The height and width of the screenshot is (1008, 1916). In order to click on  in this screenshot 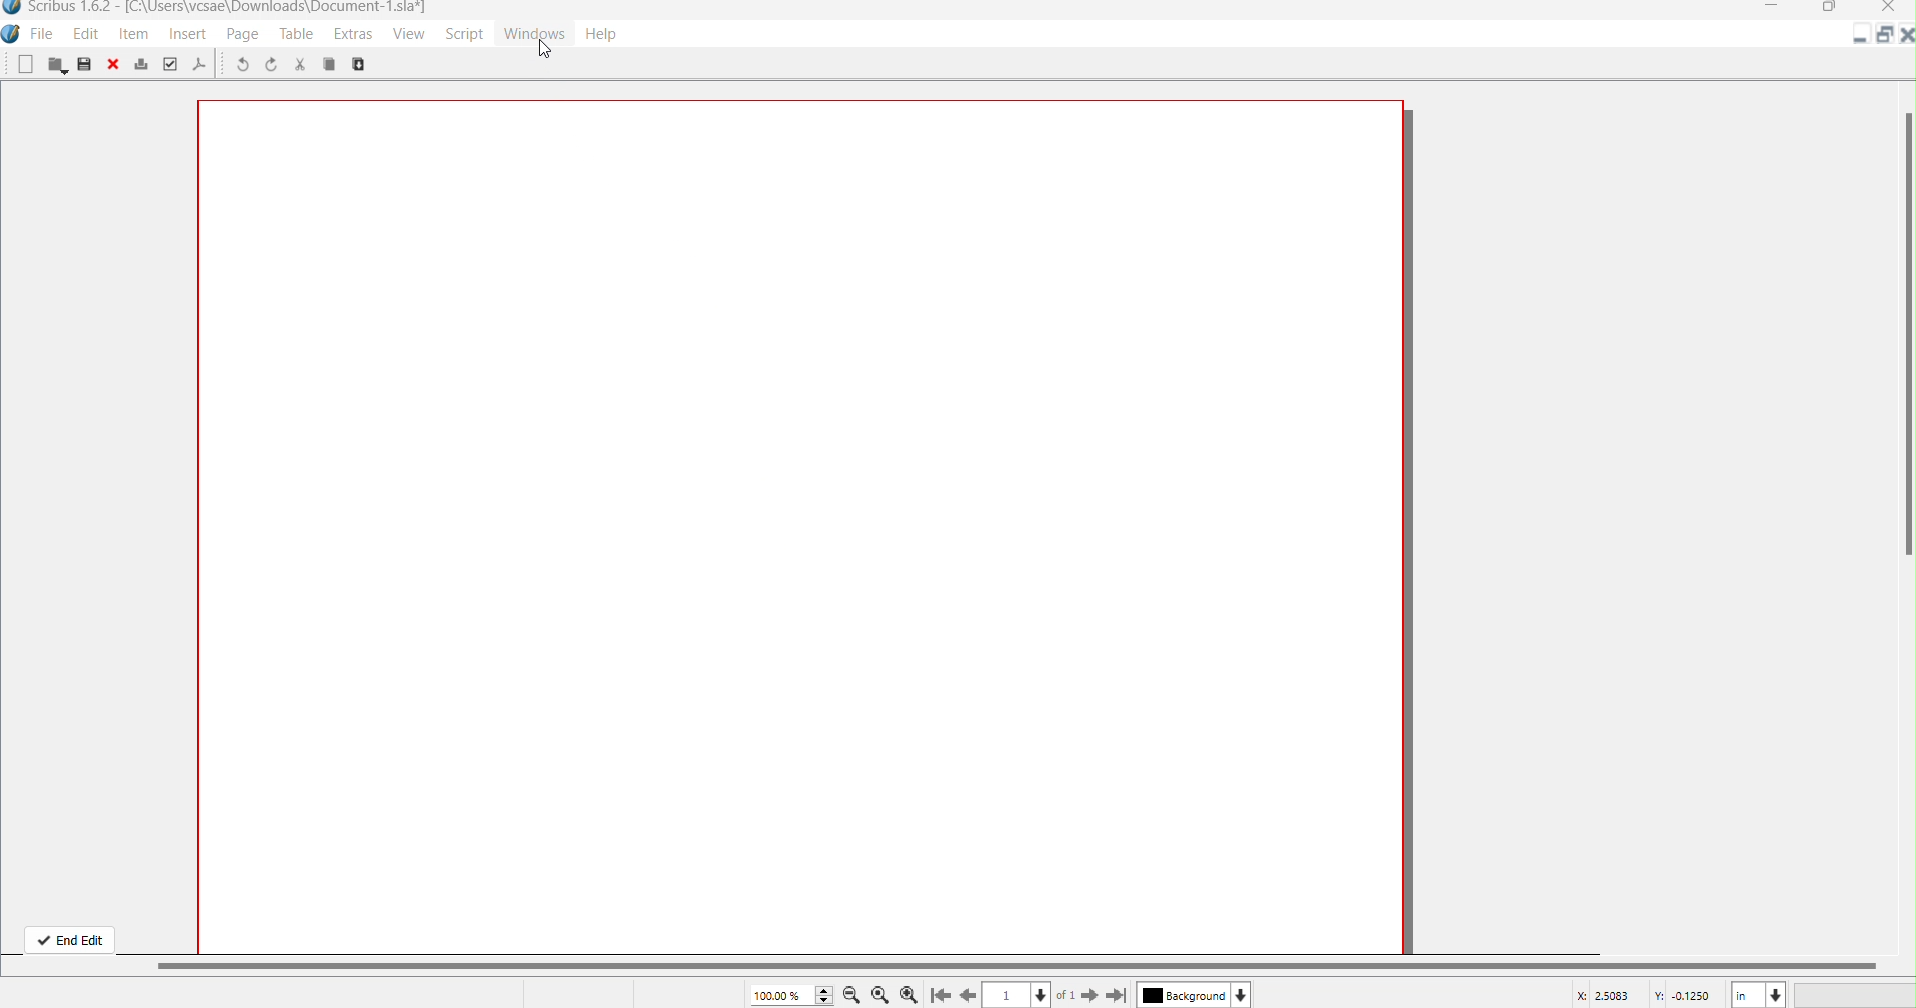, I will do `click(172, 64)`.